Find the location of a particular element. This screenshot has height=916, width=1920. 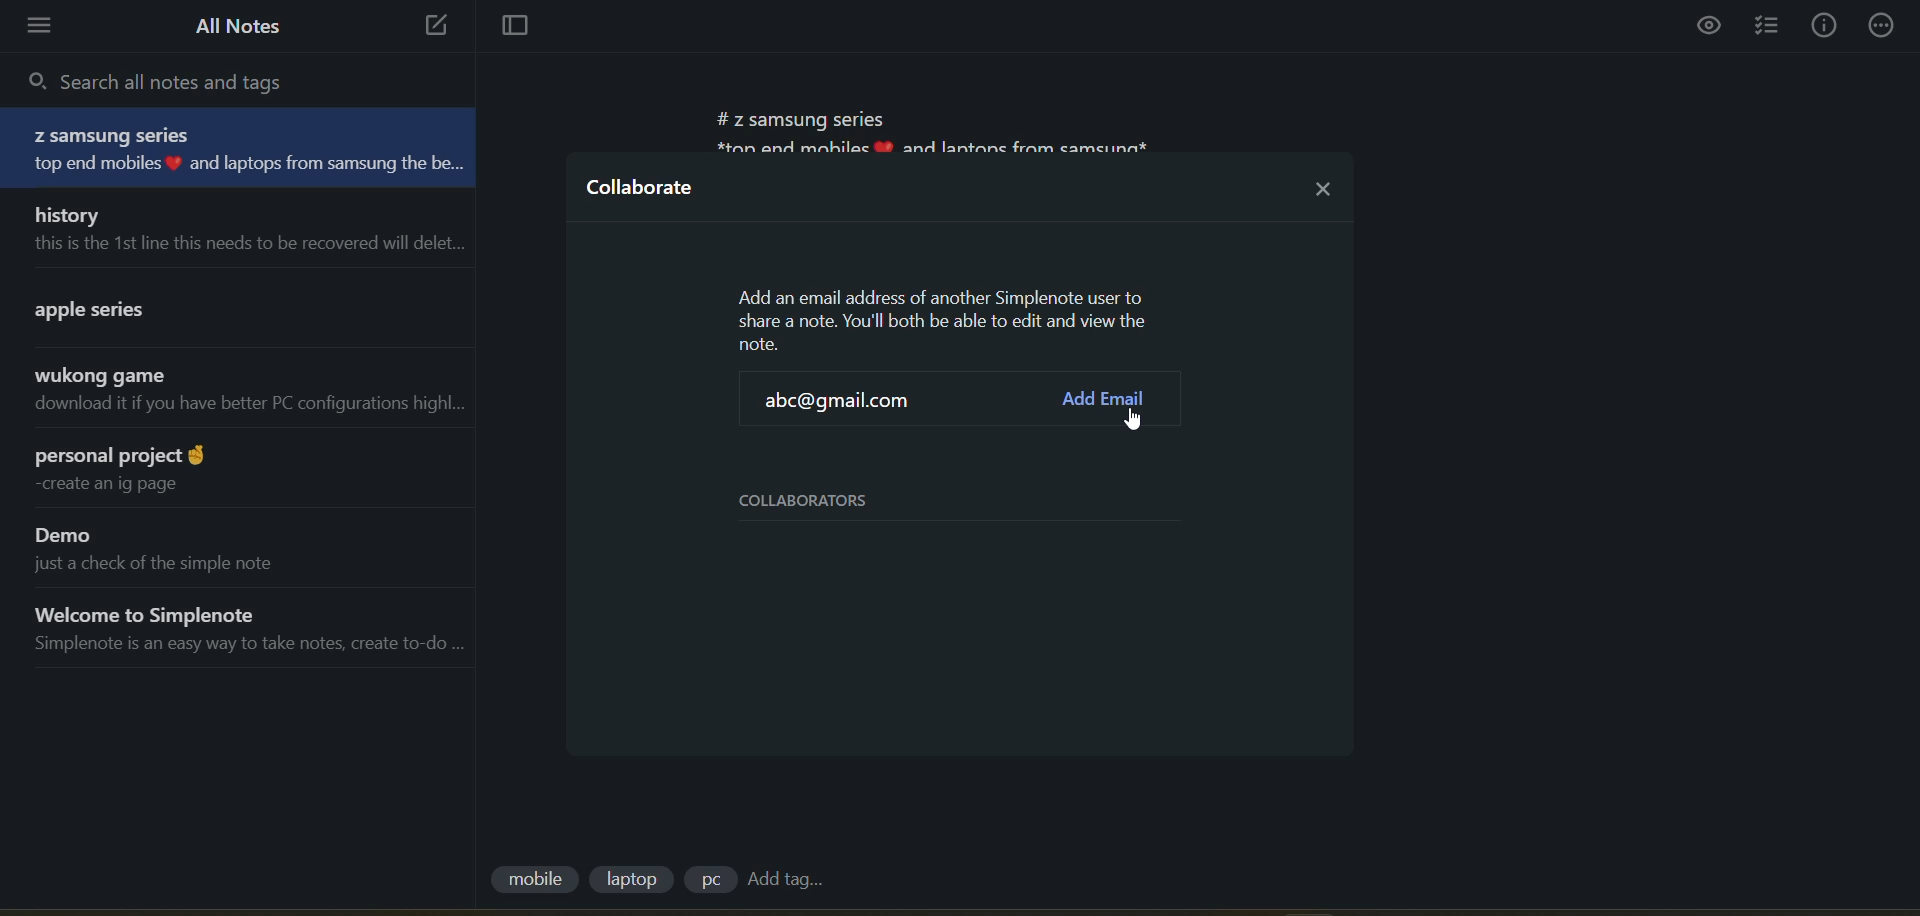

collaborators is located at coordinates (820, 501).